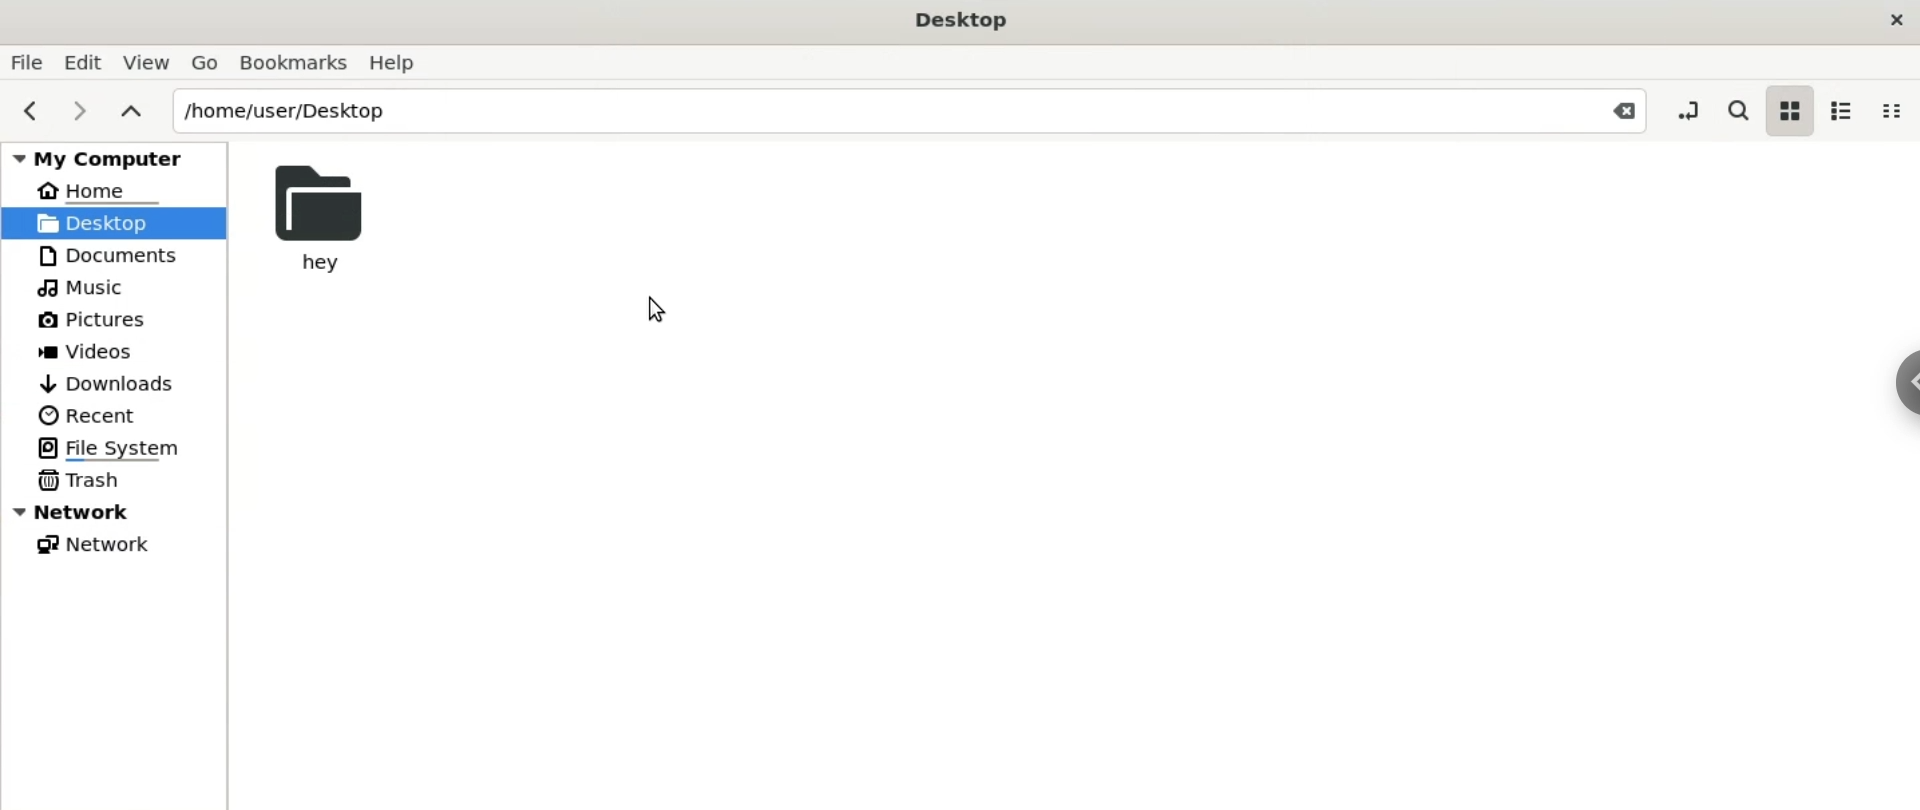  I want to click on file, so click(30, 60).